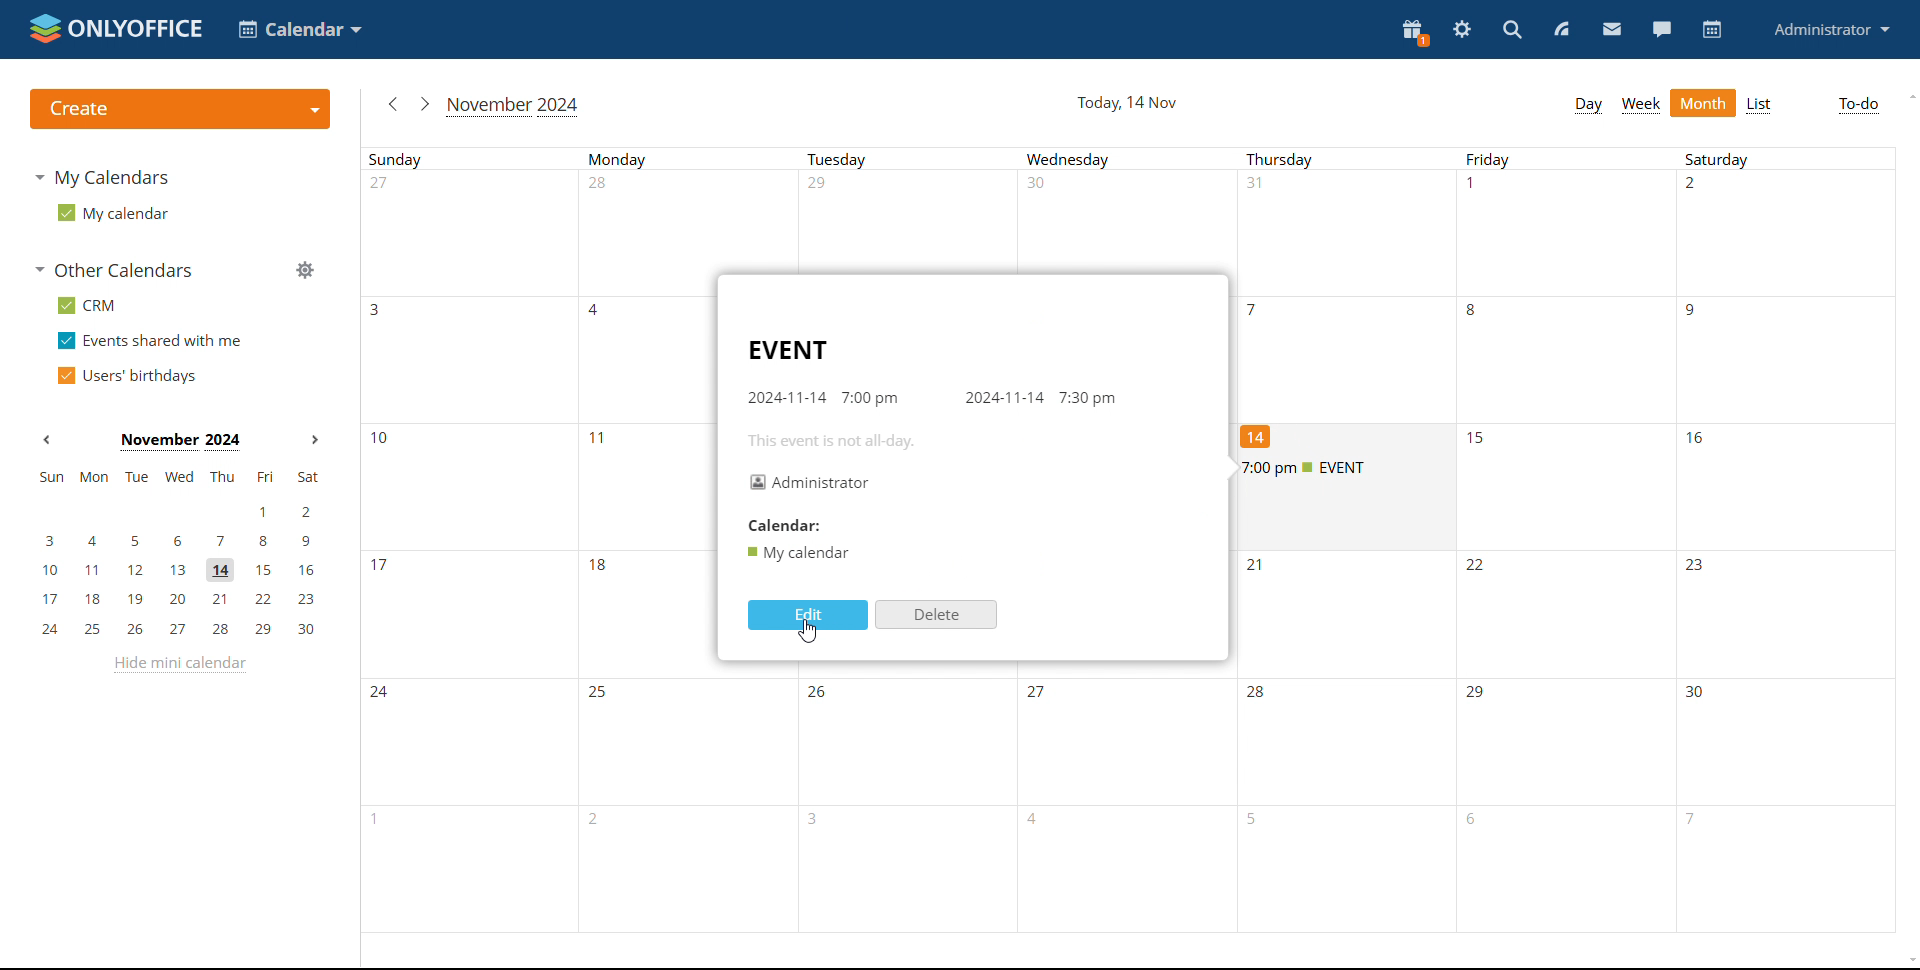 Image resolution: width=1920 pixels, height=970 pixels. Describe the element at coordinates (114, 28) in the screenshot. I see `logo` at that location.